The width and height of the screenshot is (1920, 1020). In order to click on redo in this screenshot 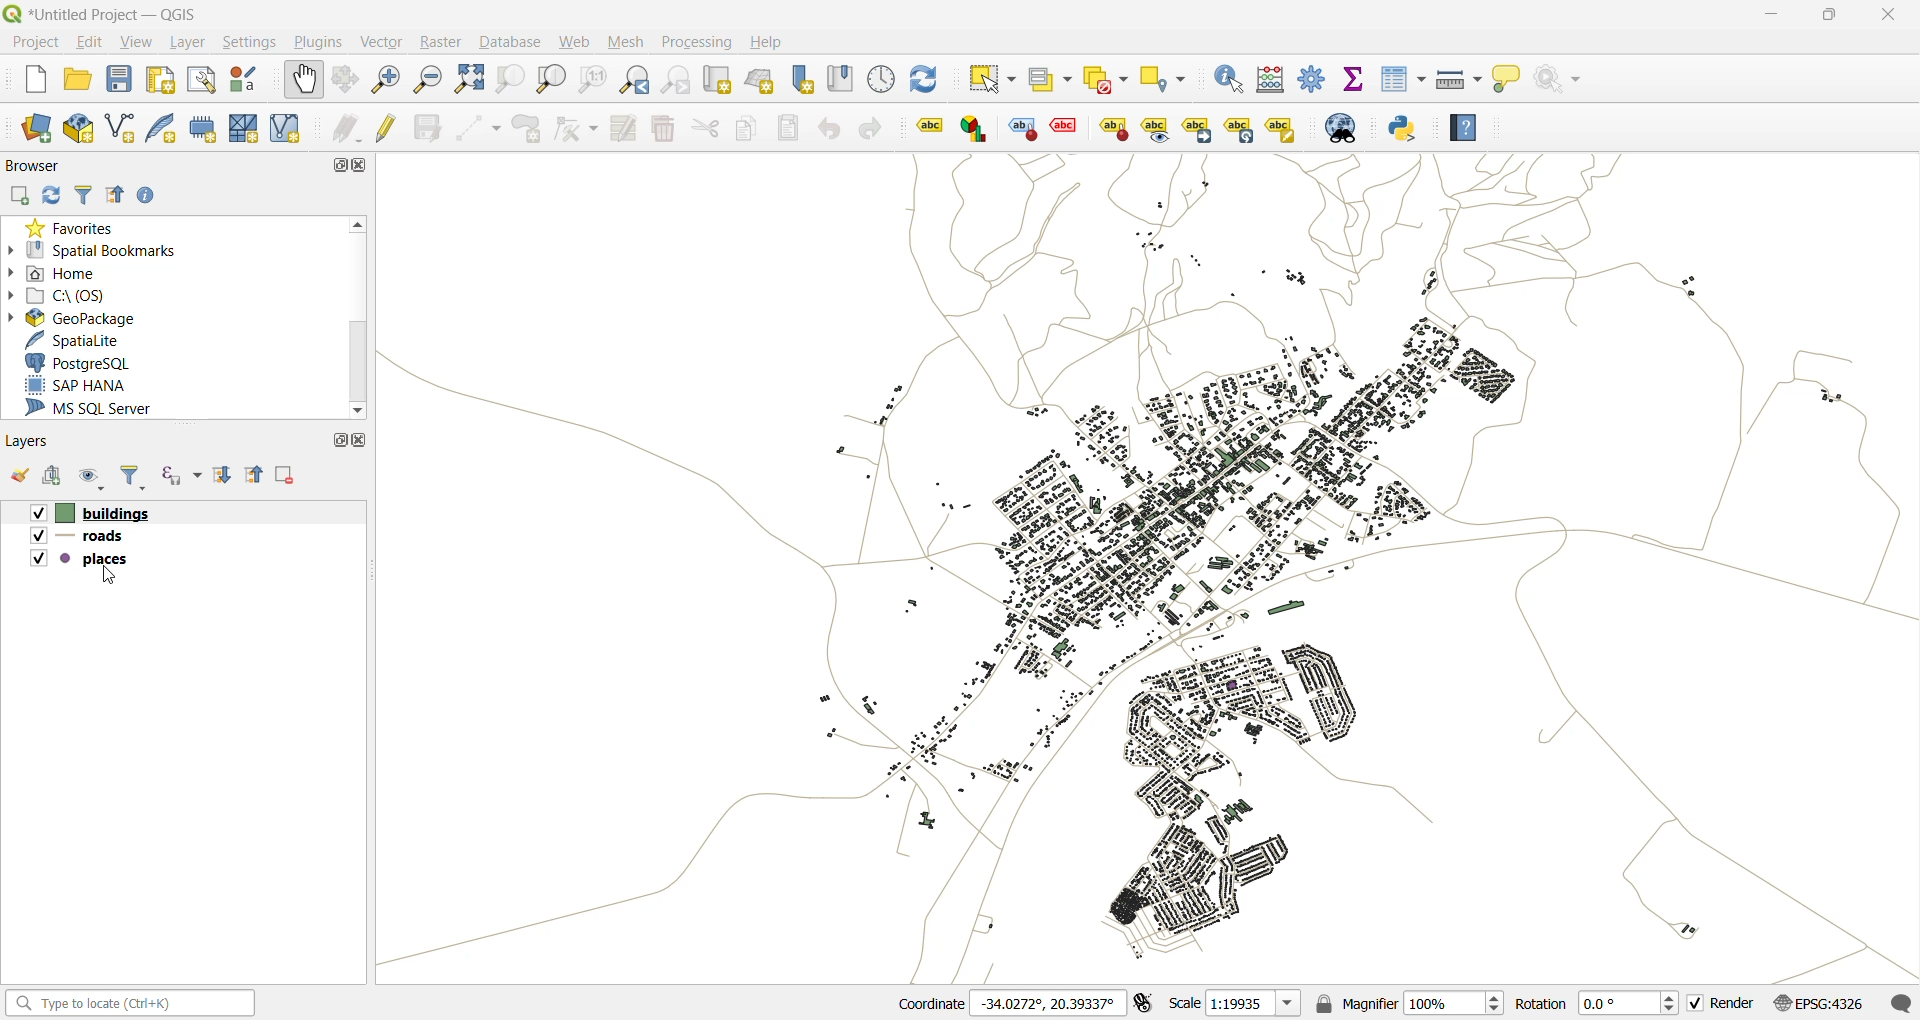, I will do `click(874, 126)`.